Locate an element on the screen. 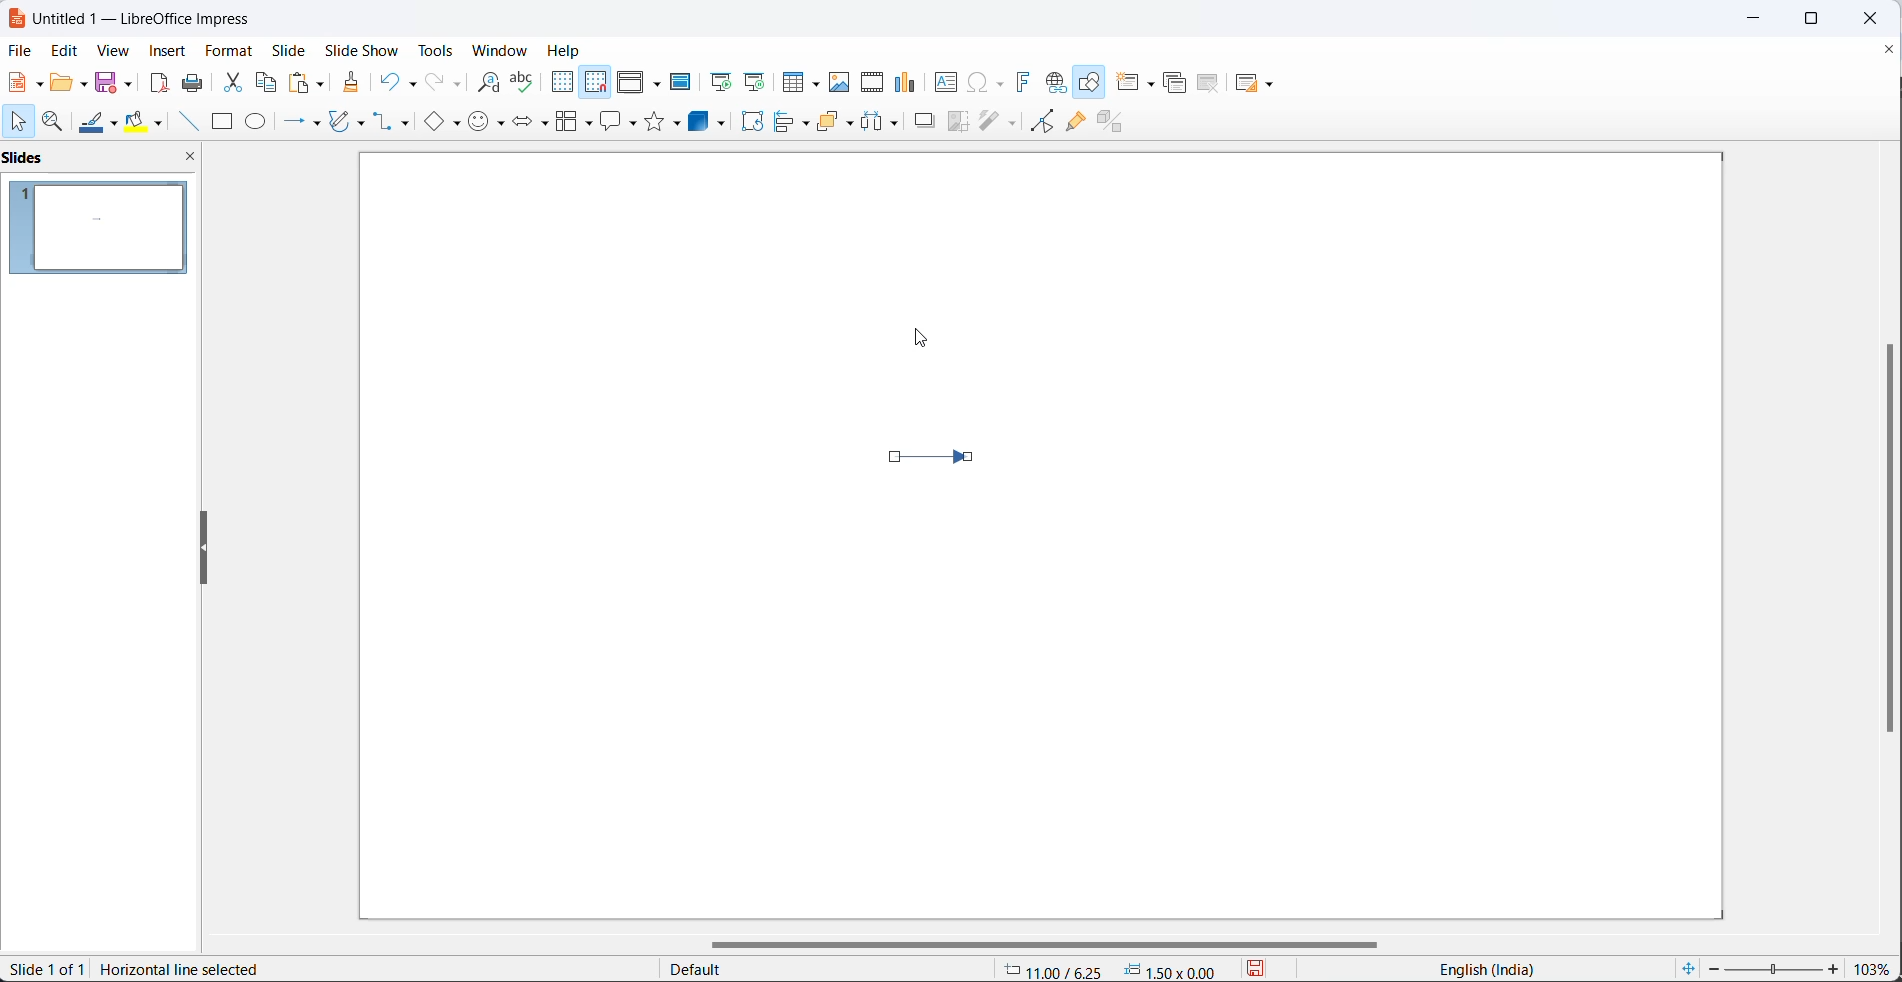 The width and height of the screenshot is (1902, 982). line and arrows options is located at coordinates (320, 124).